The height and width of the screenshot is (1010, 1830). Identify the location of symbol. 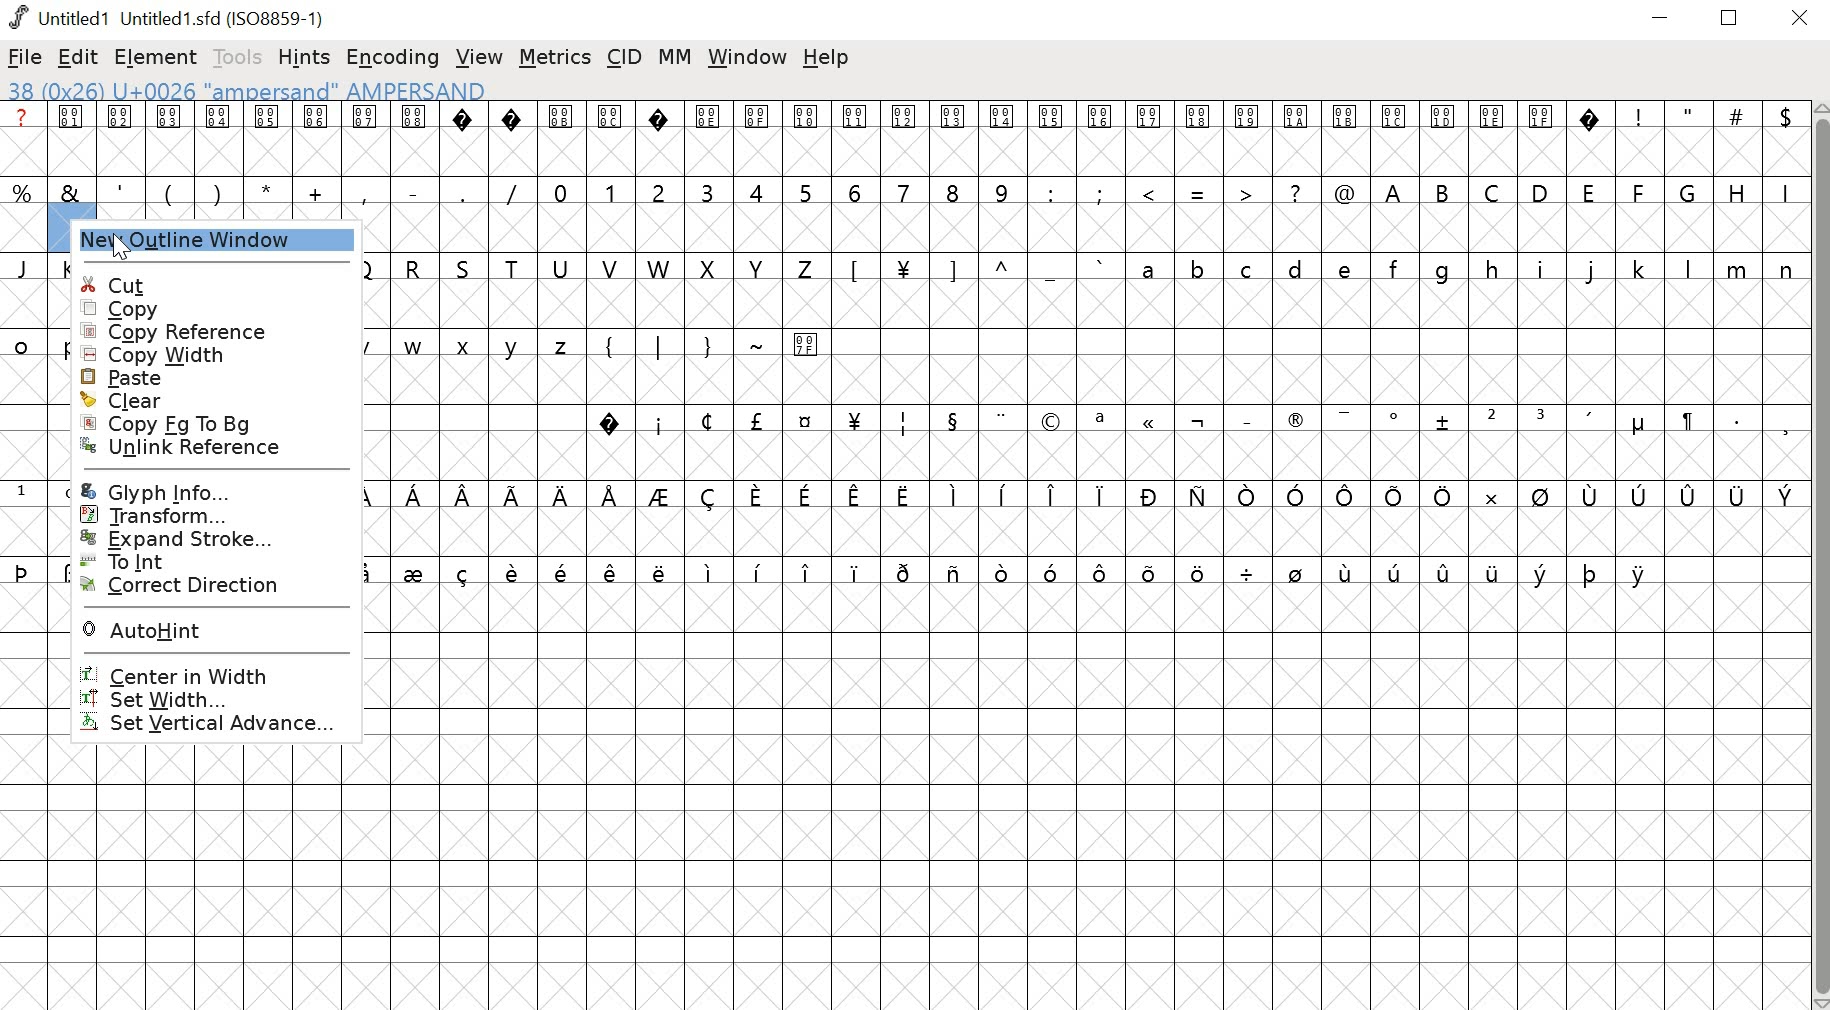
(705, 421).